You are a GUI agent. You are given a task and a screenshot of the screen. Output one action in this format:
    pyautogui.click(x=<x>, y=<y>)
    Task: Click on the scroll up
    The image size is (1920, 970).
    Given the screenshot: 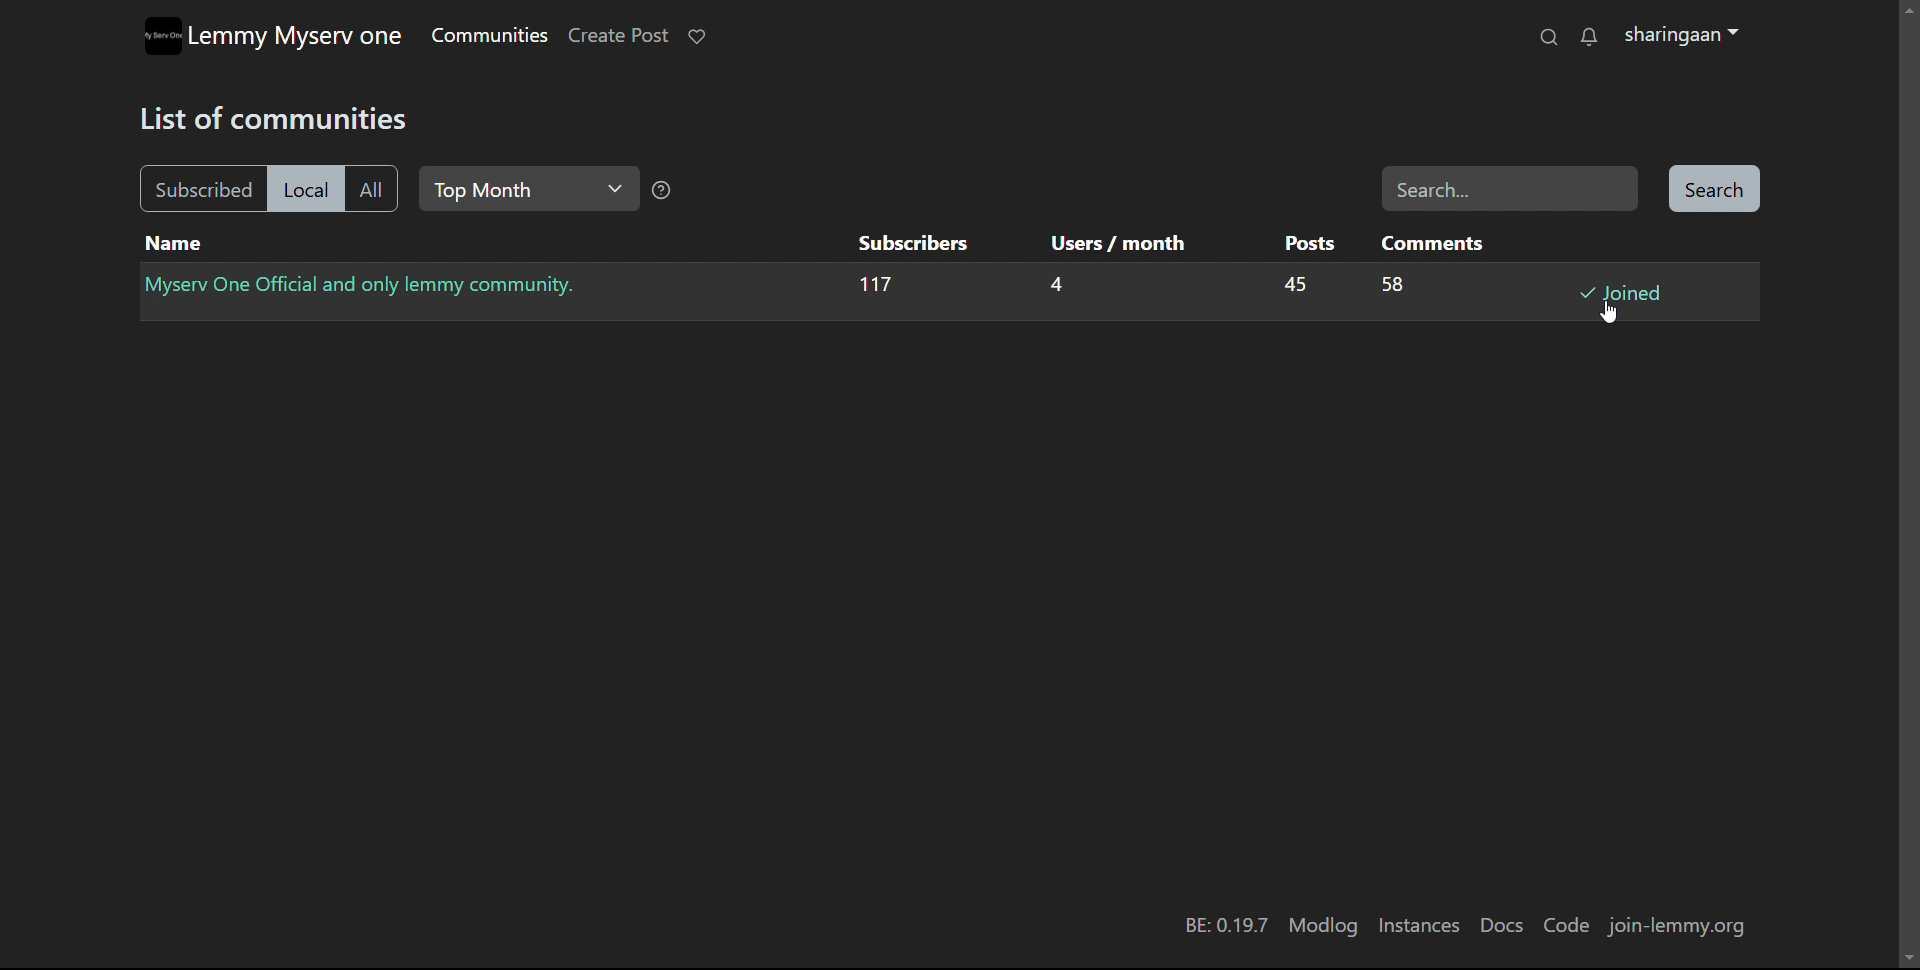 What is the action you would take?
    pyautogui.click(x=1908, y=8)
    